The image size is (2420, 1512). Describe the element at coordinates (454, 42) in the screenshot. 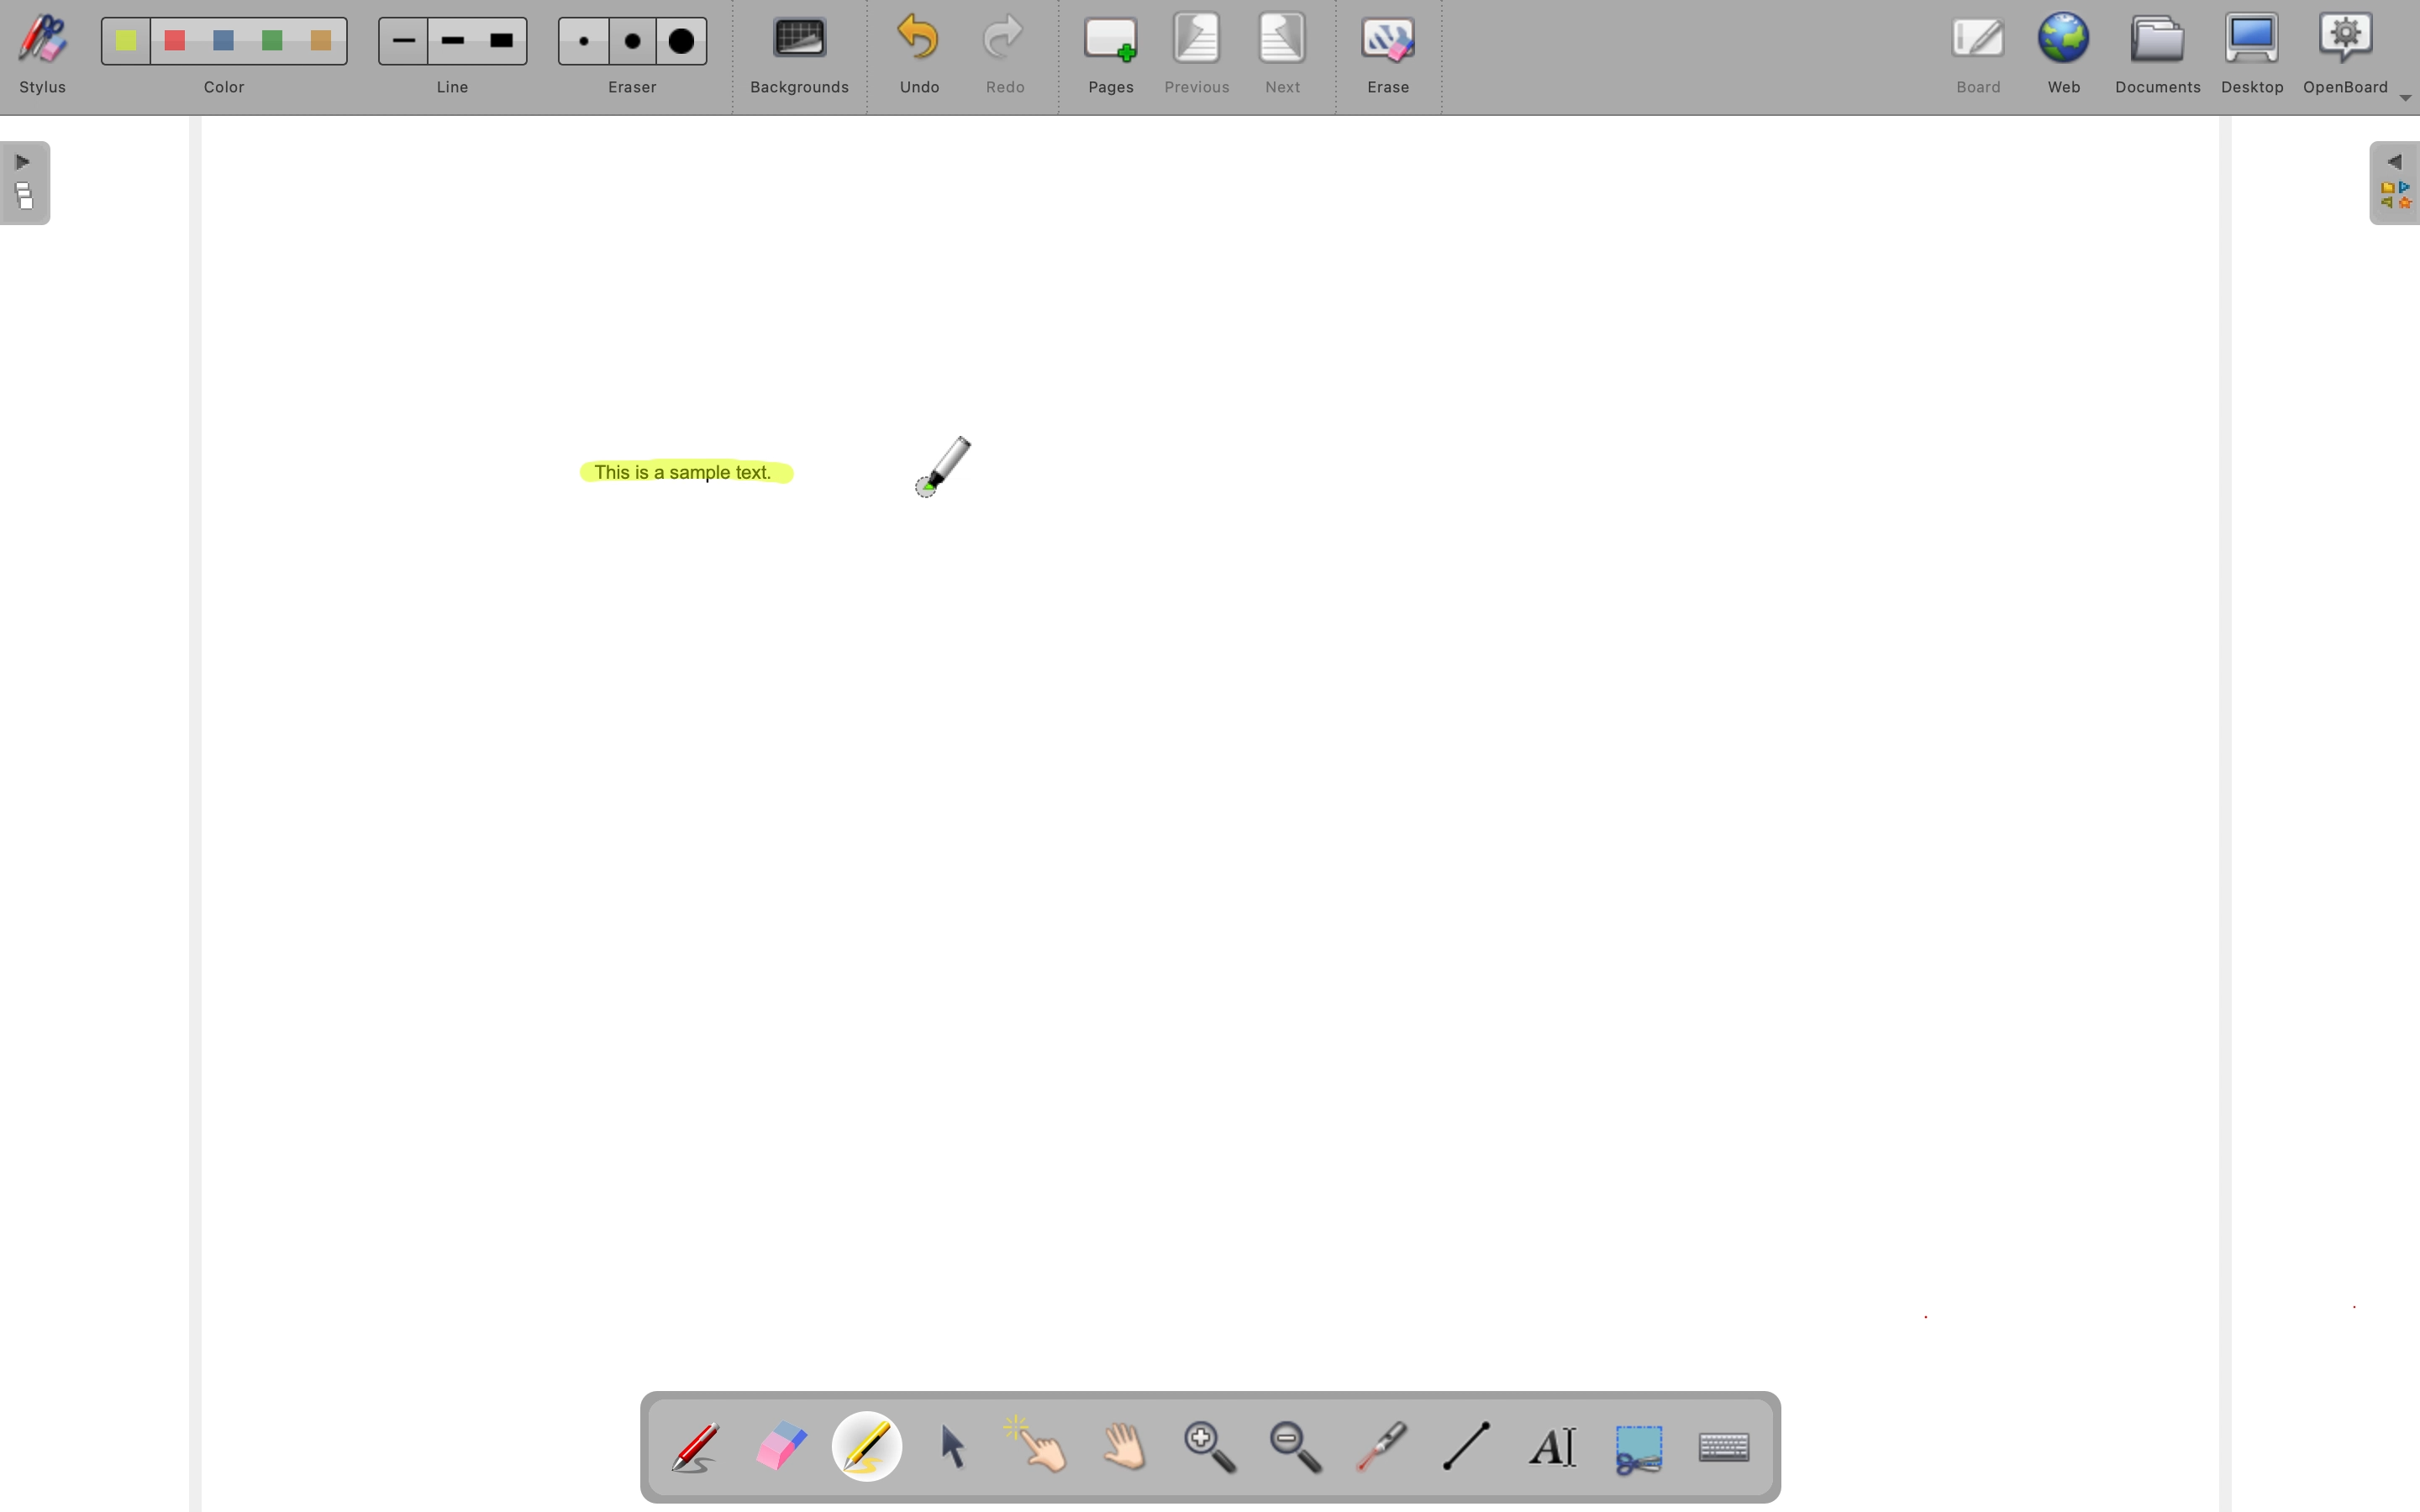

I see `Medium line` at that location.